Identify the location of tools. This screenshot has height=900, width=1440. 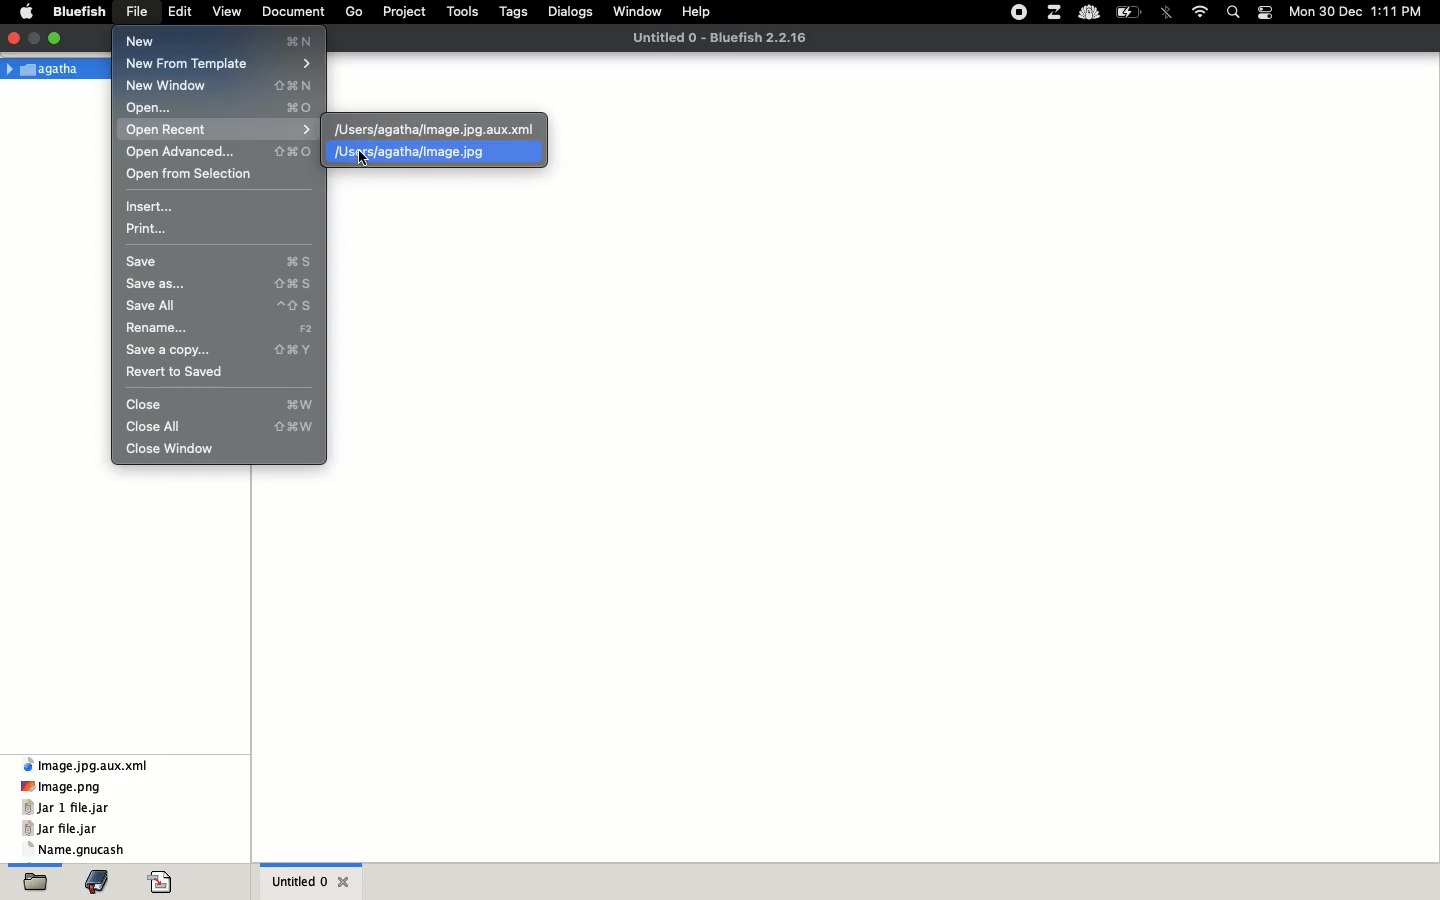
(462, 12).